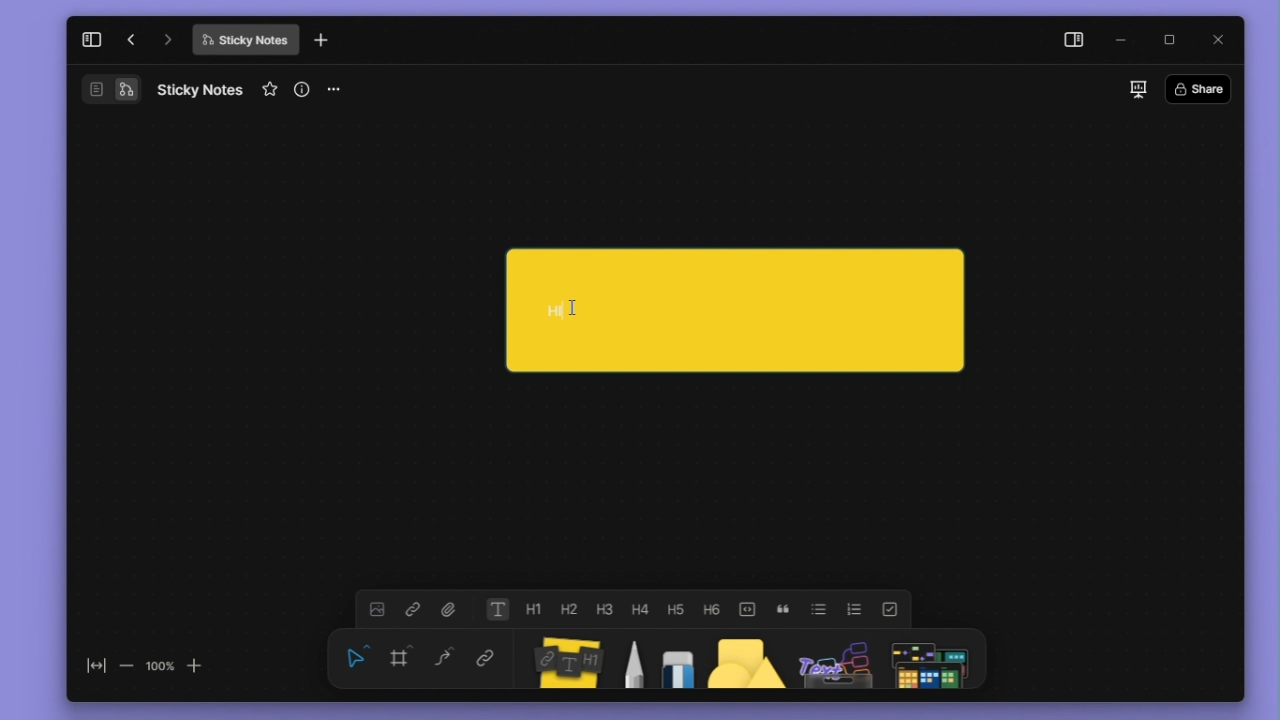 This screenshot has height=720, width=1280. I want to click on Assets Panel Icon, so click(833, 663).